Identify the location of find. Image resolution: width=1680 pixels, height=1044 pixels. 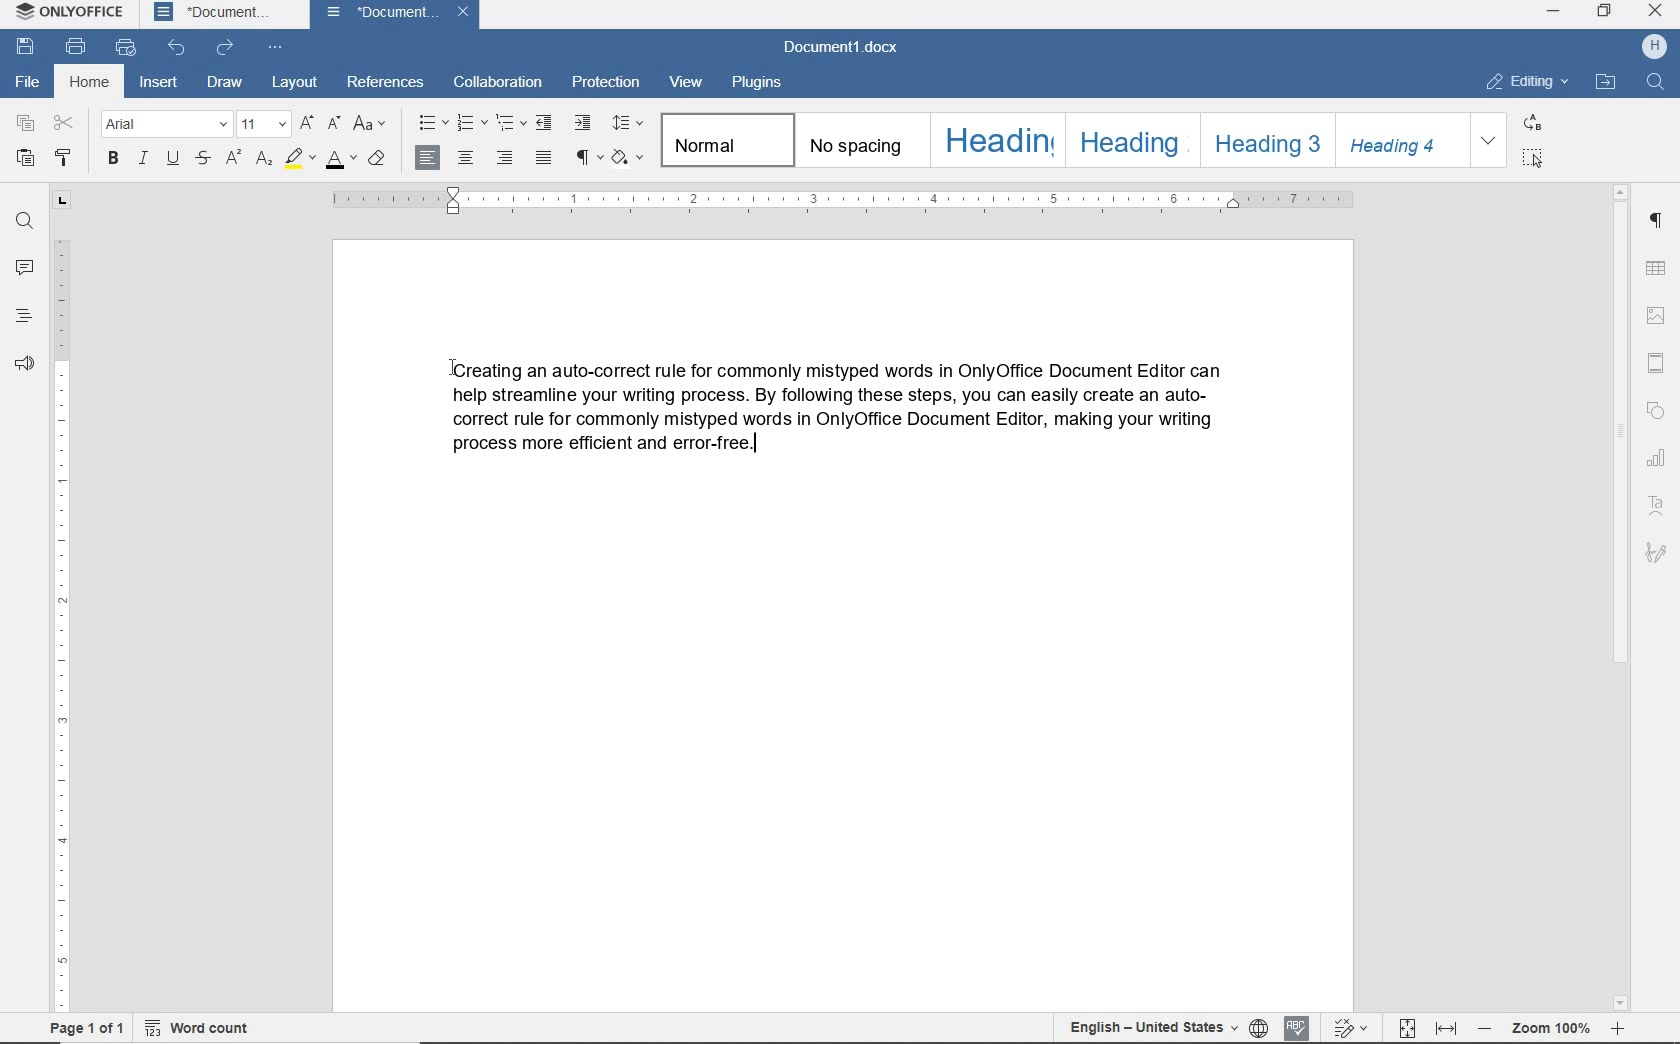
(1655, 83).